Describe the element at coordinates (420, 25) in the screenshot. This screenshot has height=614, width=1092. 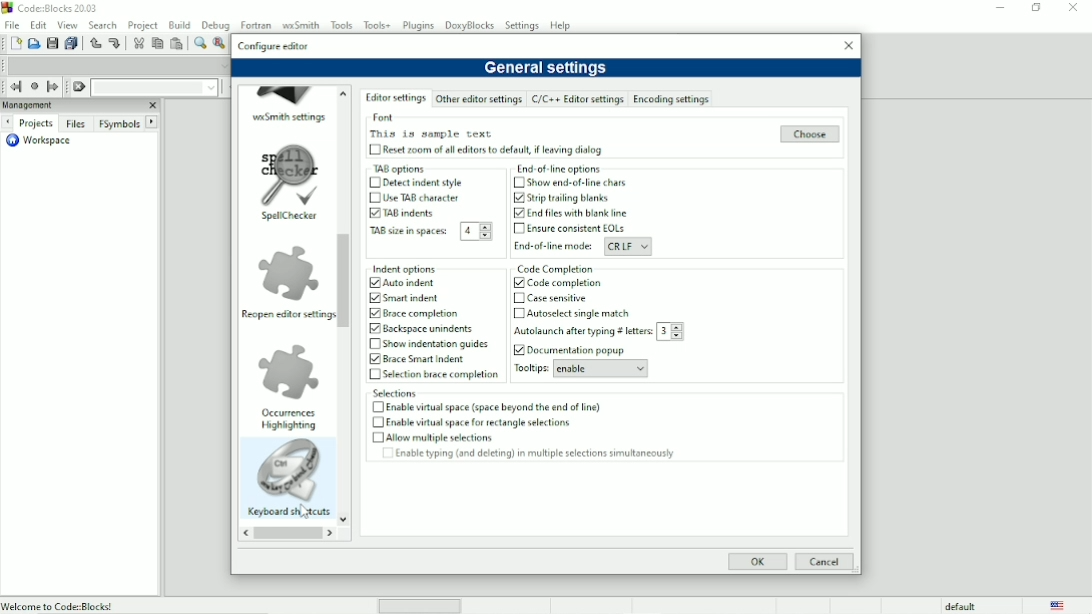
I see `Plugins` at that location.